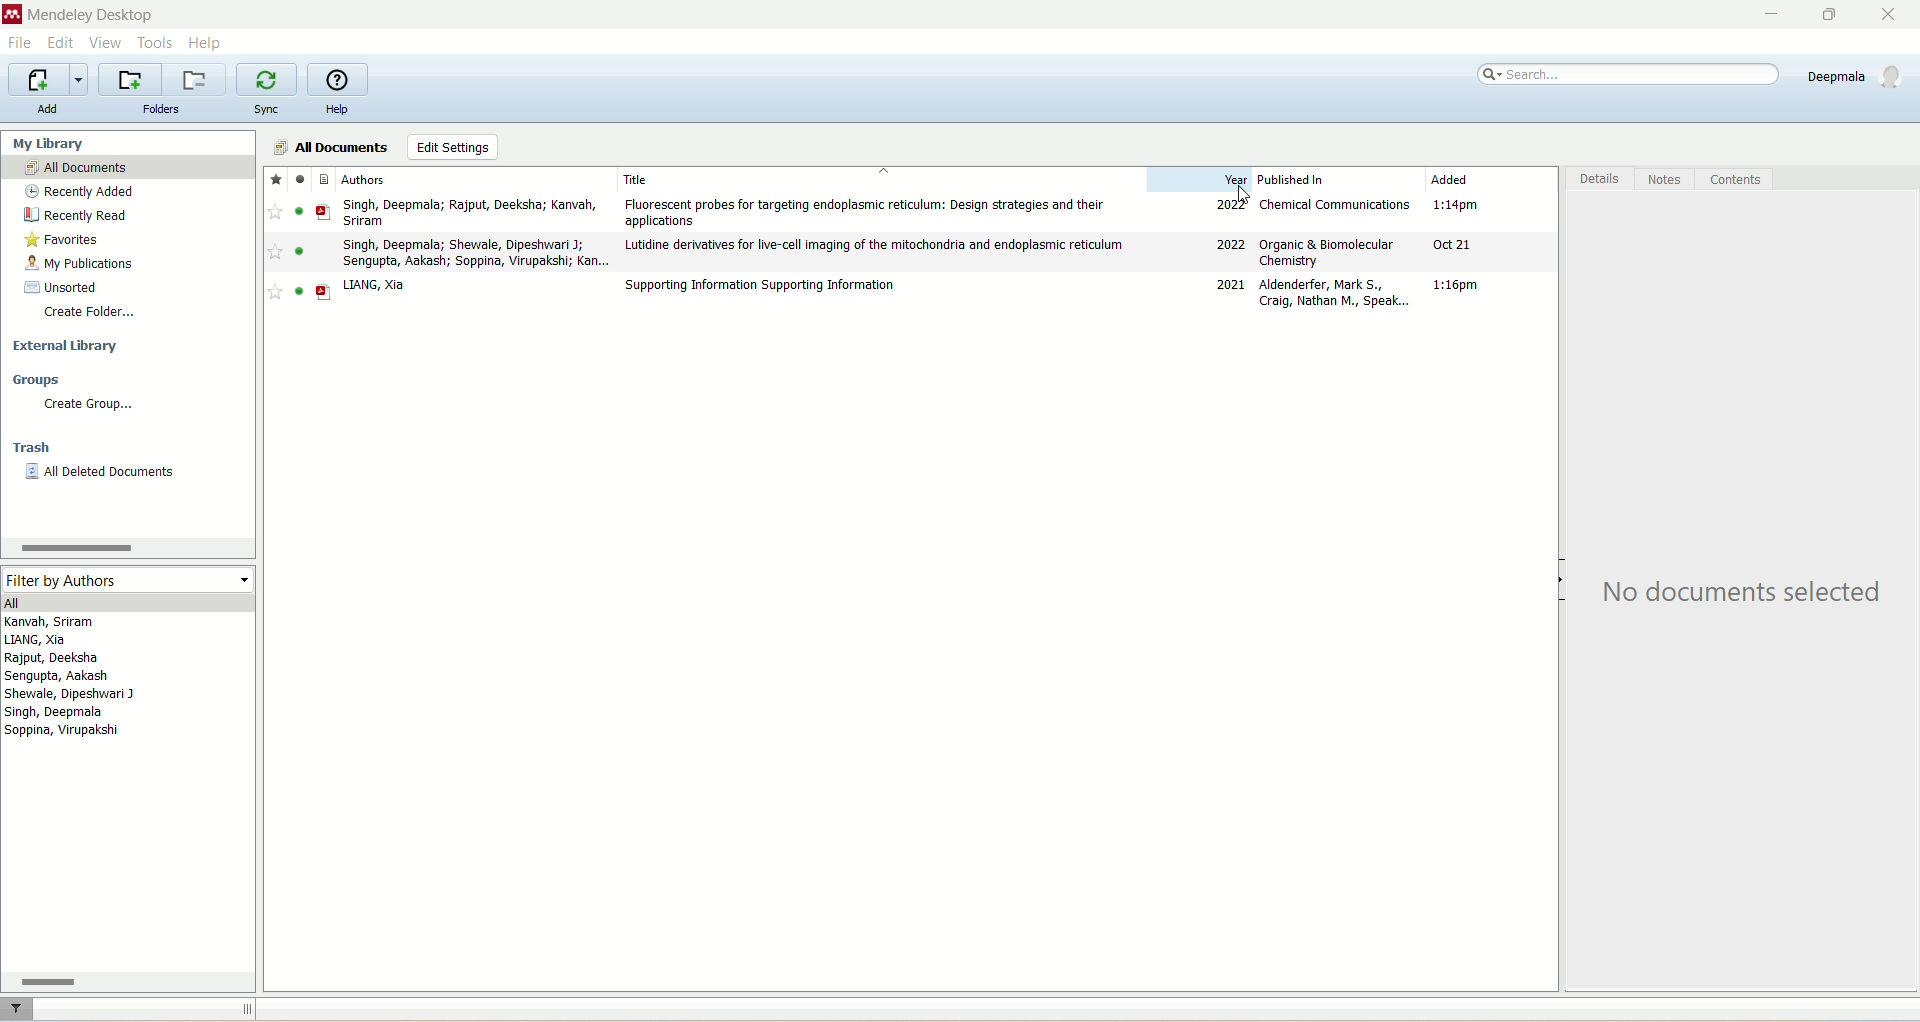 The height and width of the screenshot is (1022, 1920). Describe the element at coordinates (332, 146) in the screenshot. I see `all documents` at that location.